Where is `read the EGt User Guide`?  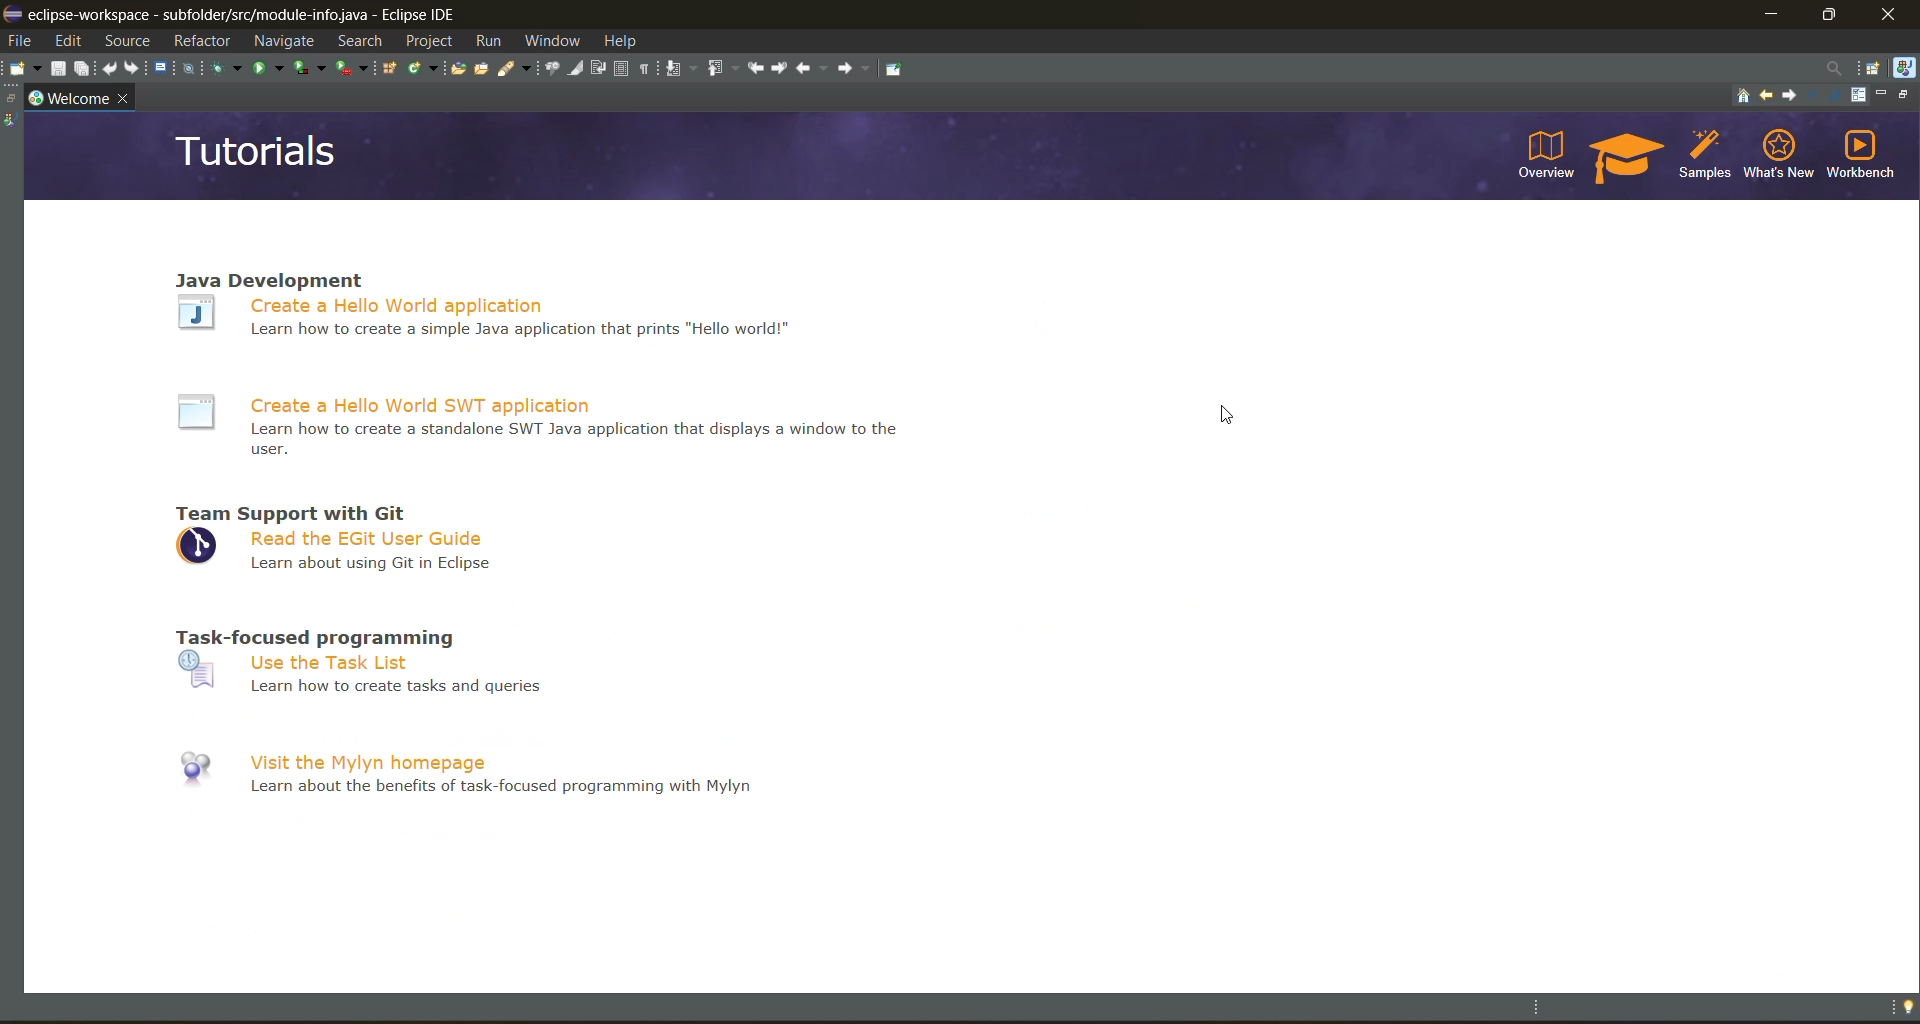 read the EGt User Guide is located at coordinates (336, 552).